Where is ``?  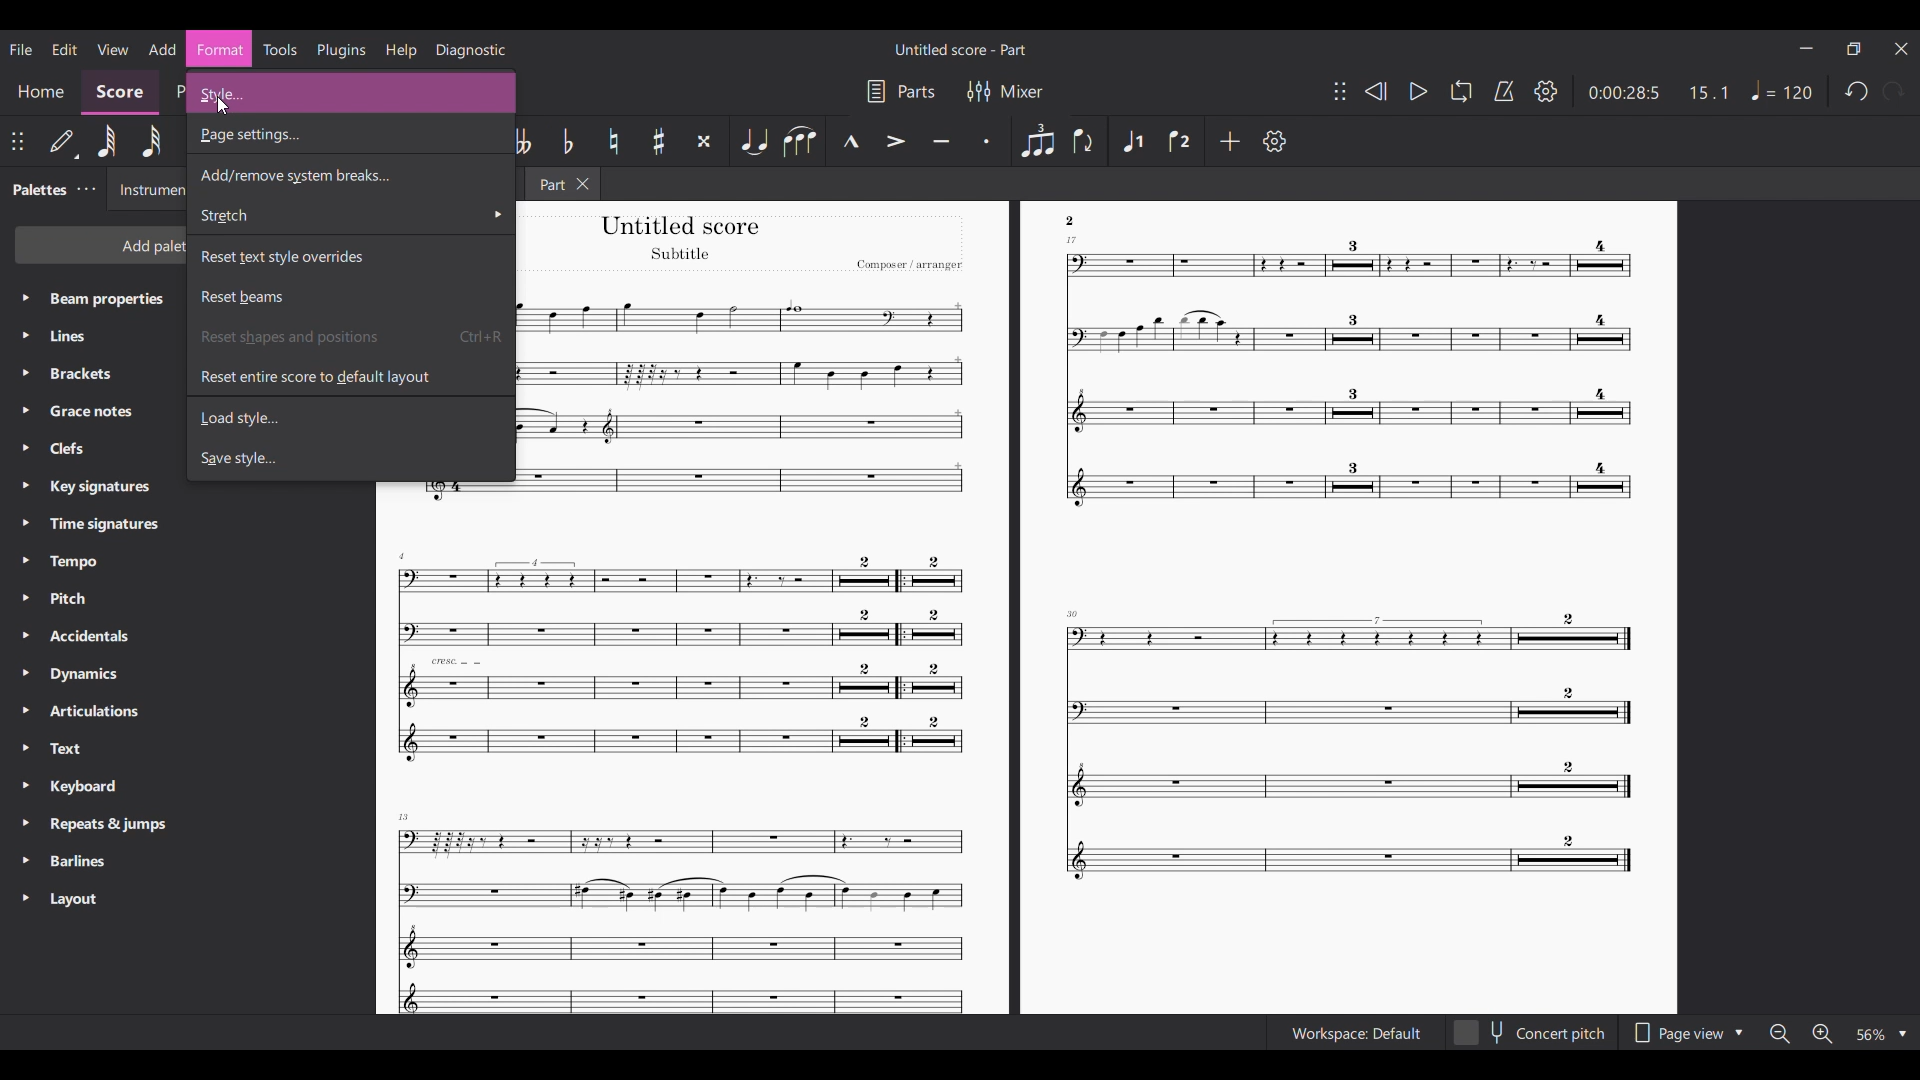  is located at coordinates (1347, 752).